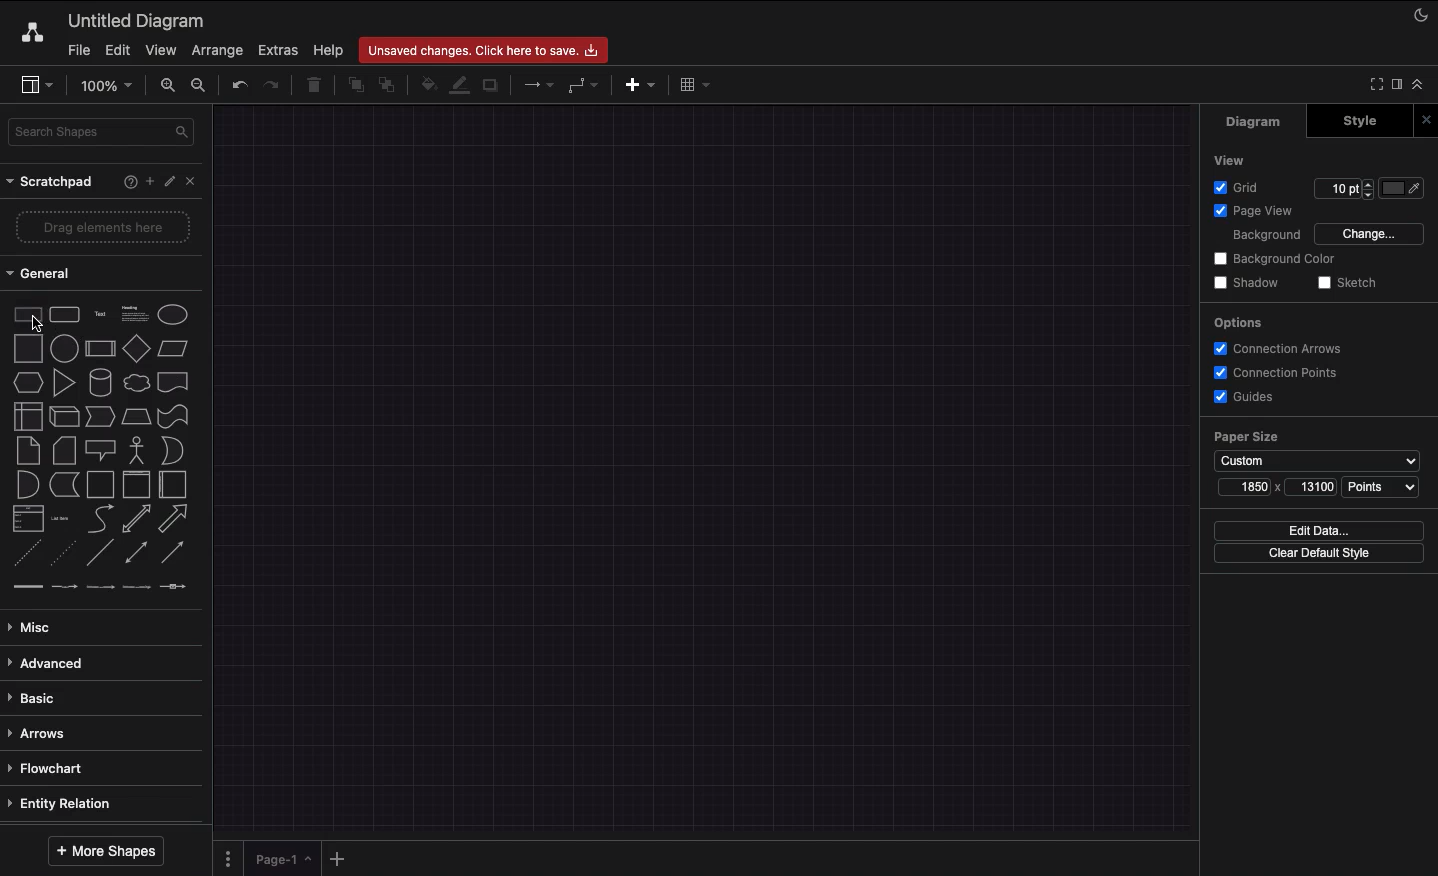  What do you see at coordinates (106, 851) in the screenshot?
I see `More shapes` at bounding box center [106, 851].